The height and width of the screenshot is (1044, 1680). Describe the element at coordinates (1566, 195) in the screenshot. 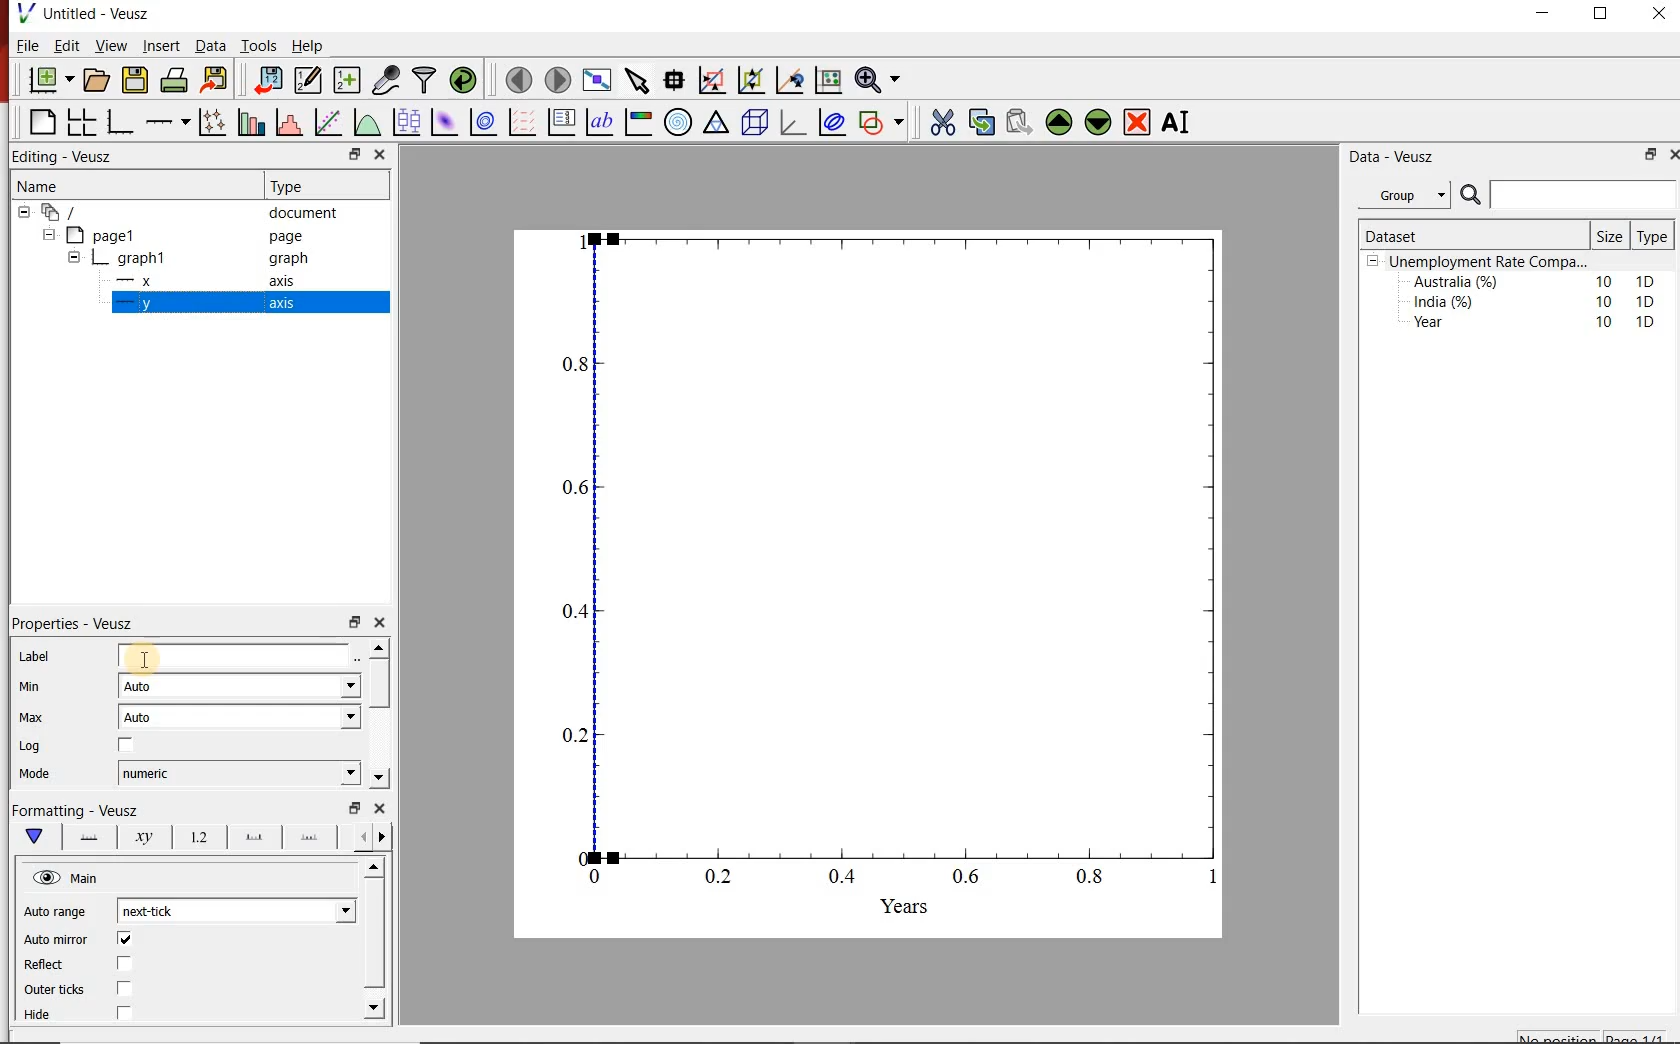

I see `search bar` at that location.